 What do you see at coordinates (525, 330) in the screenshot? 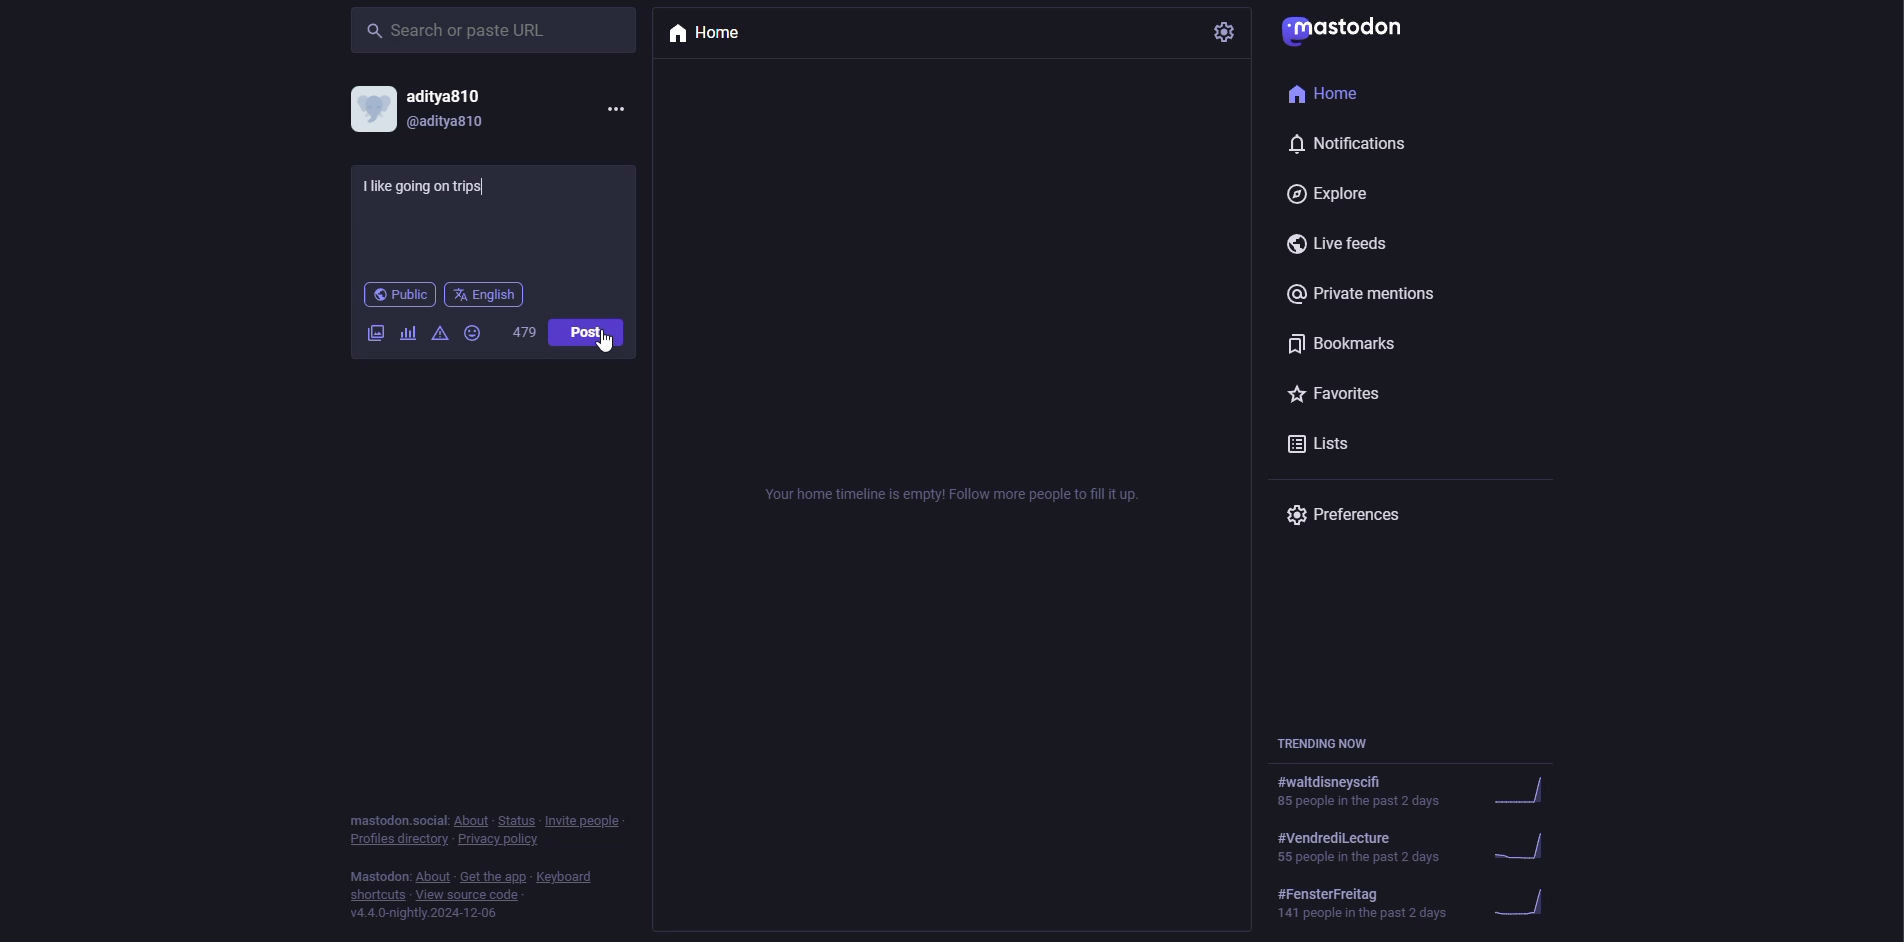
I see `word left` at bounding box center [525, 330].